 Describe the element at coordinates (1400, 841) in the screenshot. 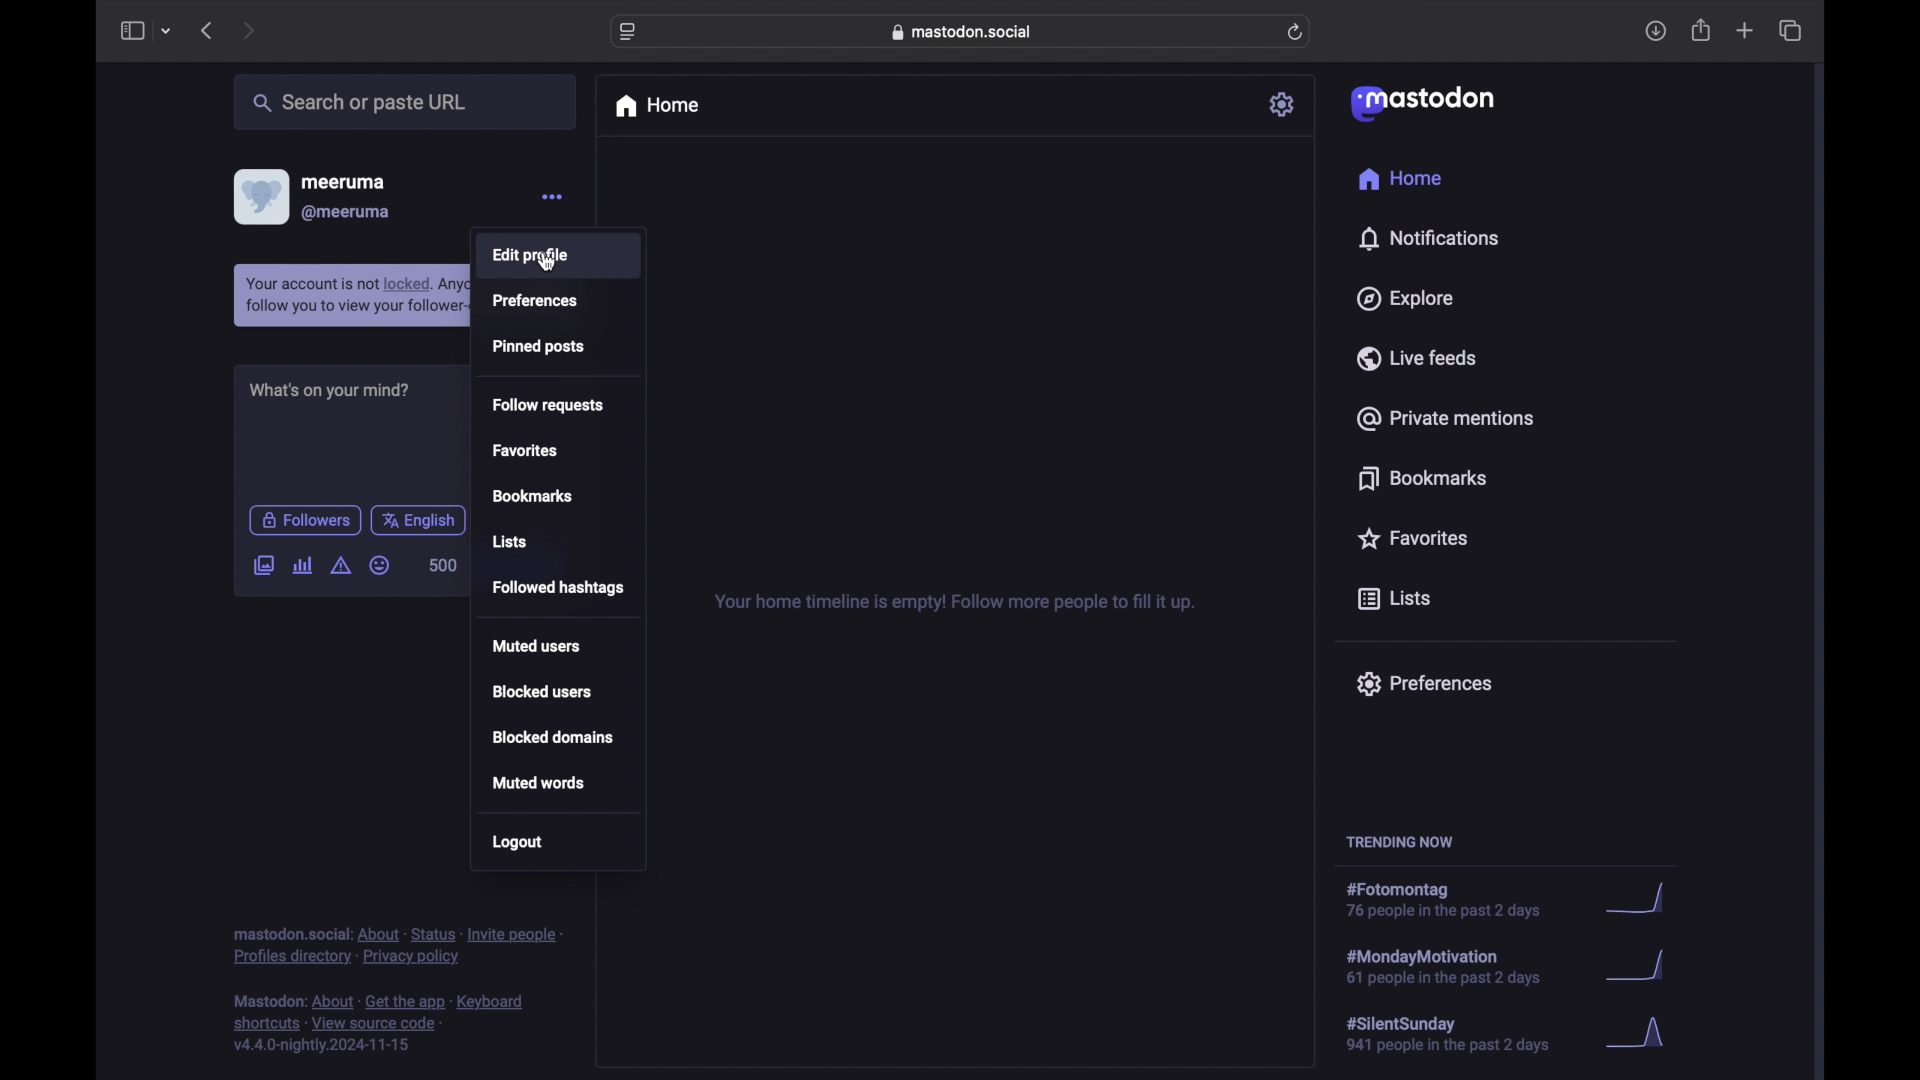

I see `trending now` at that location.